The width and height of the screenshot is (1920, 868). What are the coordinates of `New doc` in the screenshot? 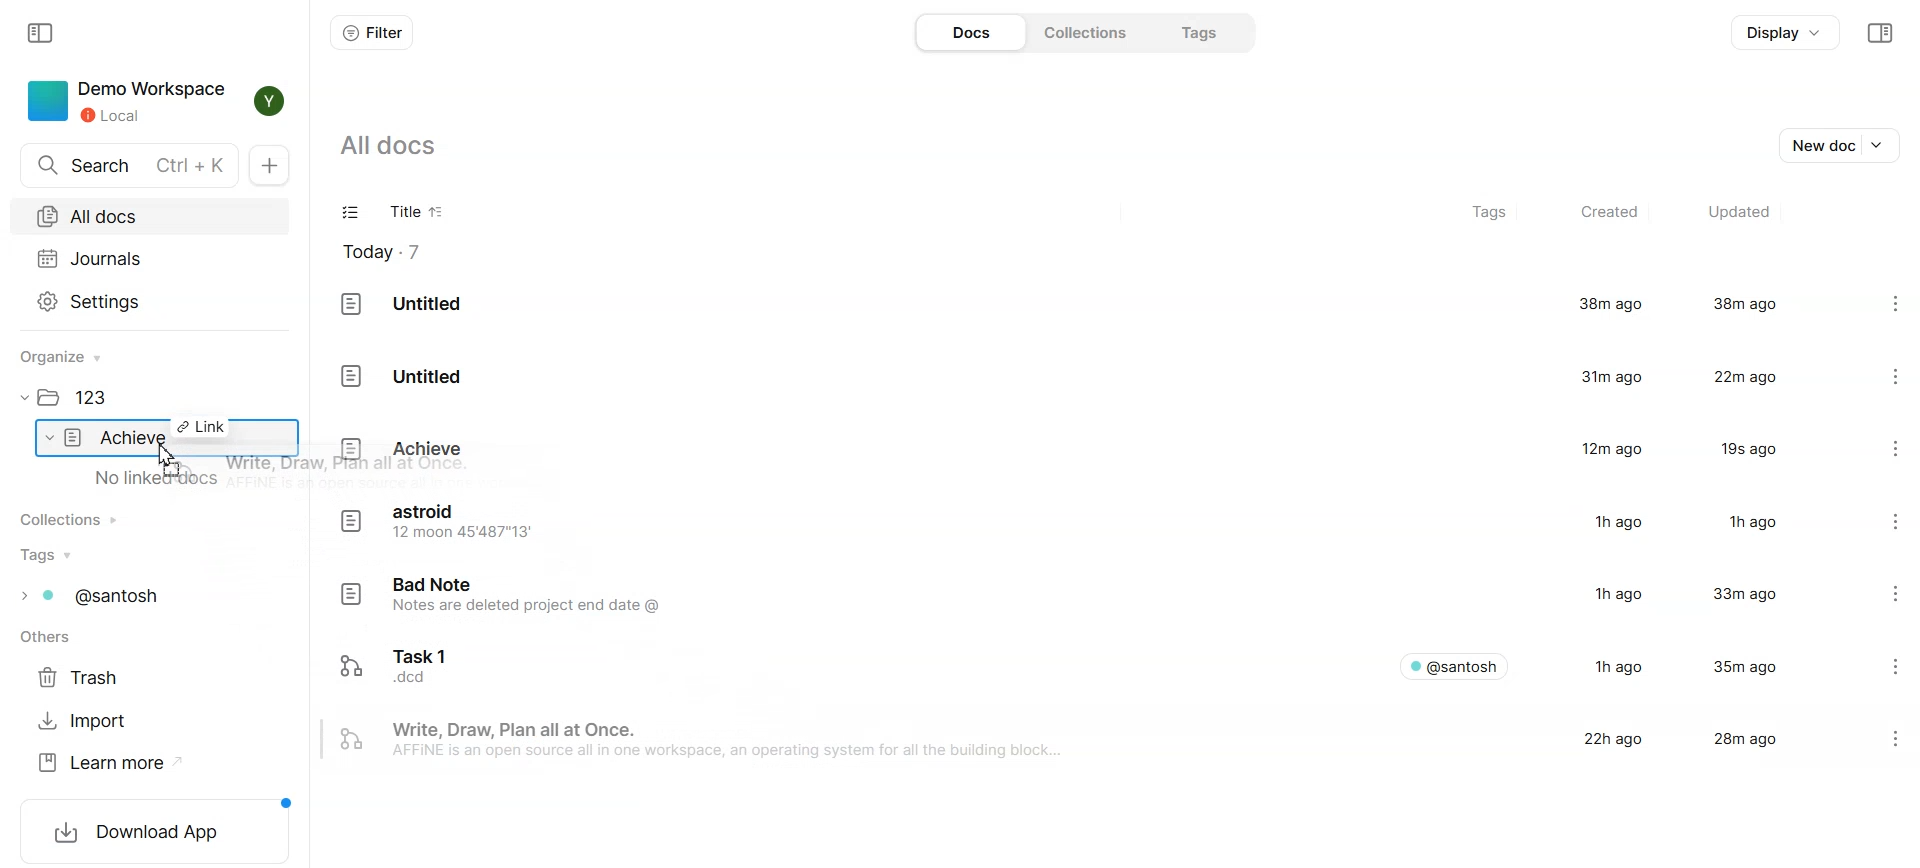 It's located at (274, 166).